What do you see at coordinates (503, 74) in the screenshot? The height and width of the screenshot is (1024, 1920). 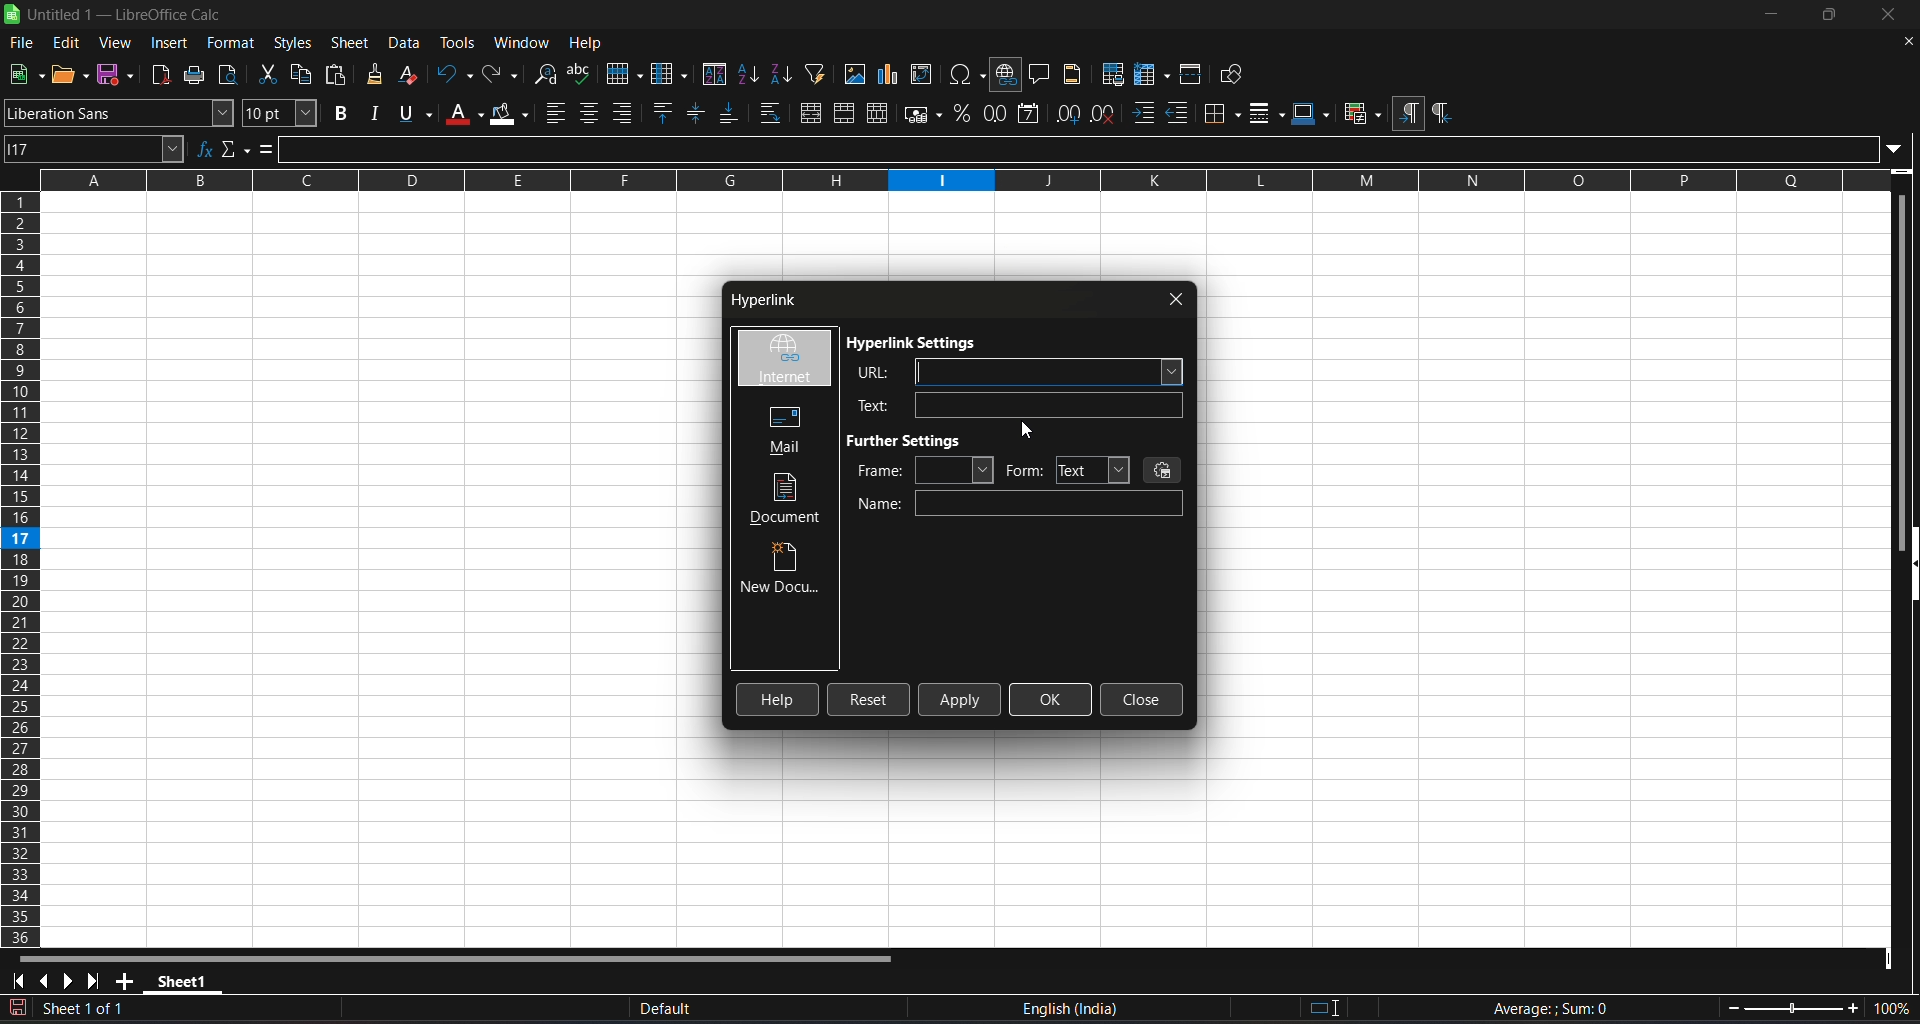 I see `redo` at bounding box center [503, 74].